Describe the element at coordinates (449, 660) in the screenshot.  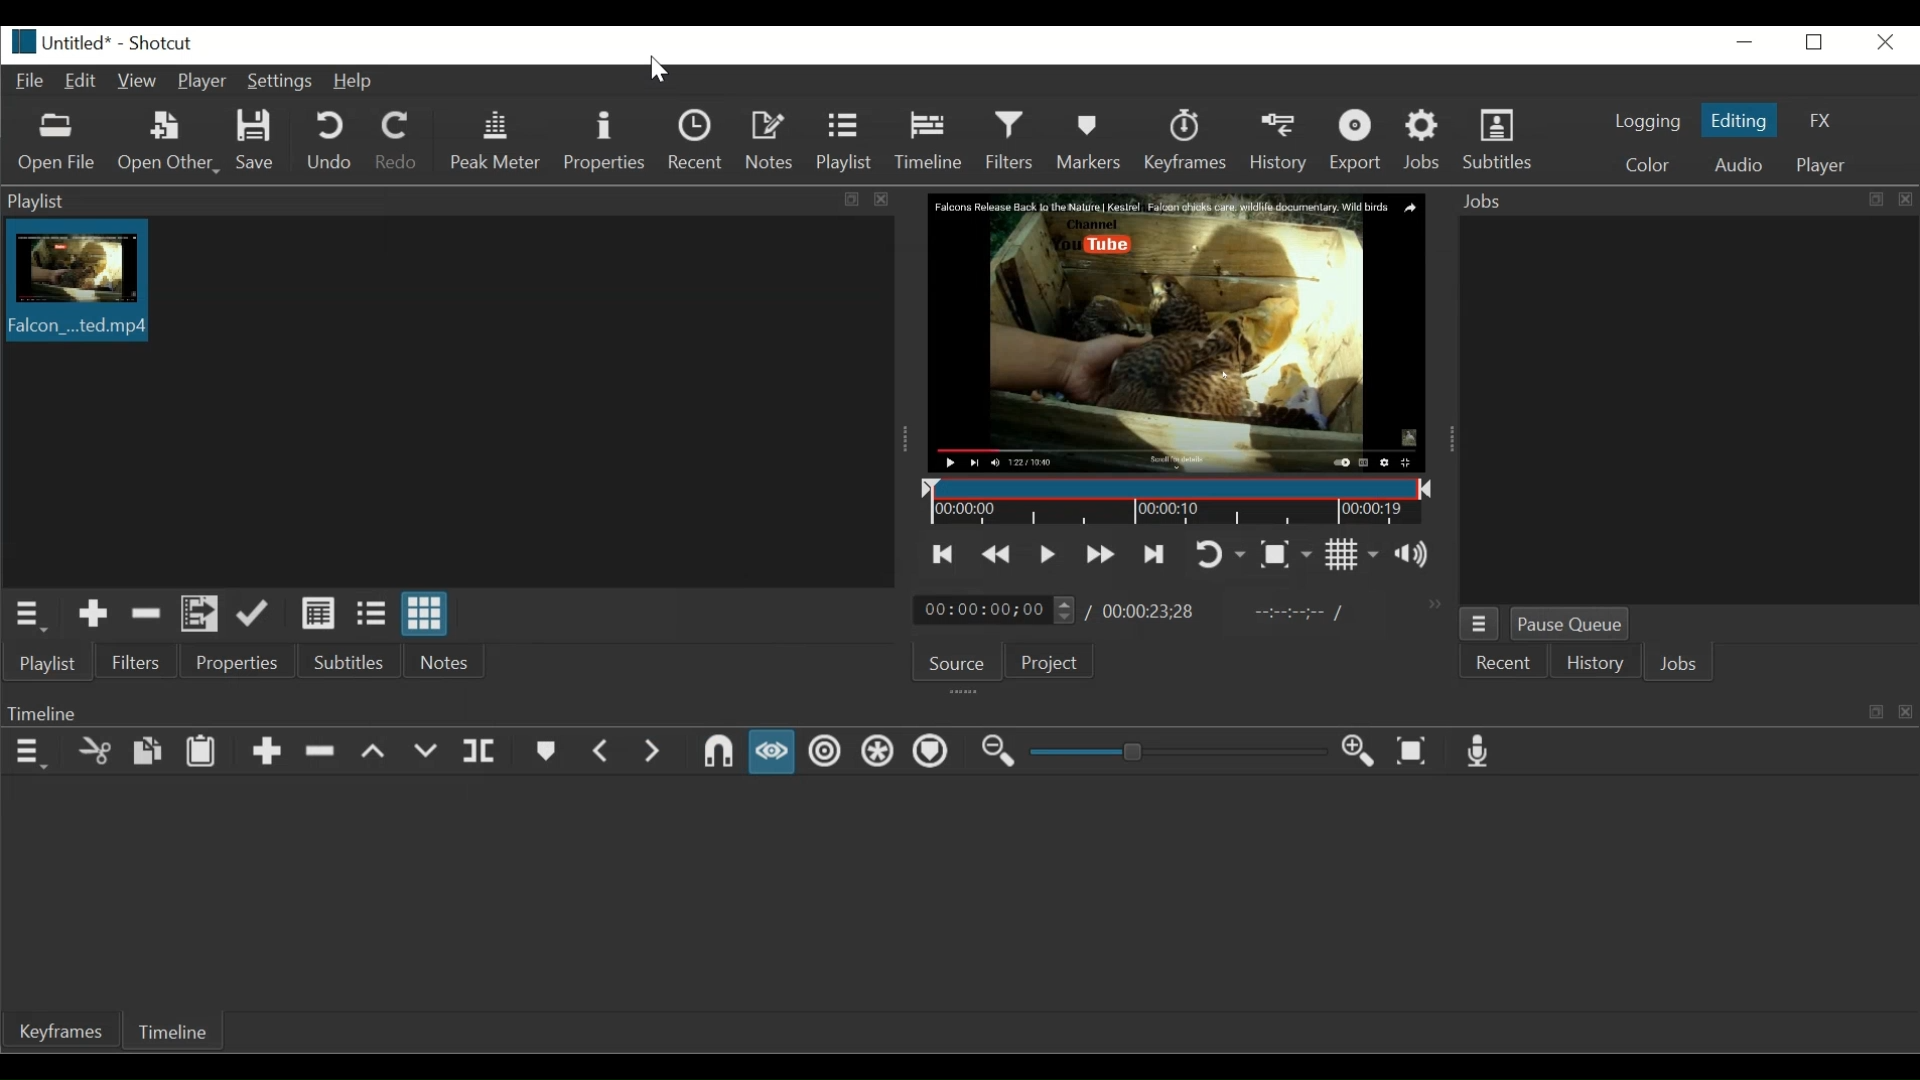
I see `Notes` at that location.